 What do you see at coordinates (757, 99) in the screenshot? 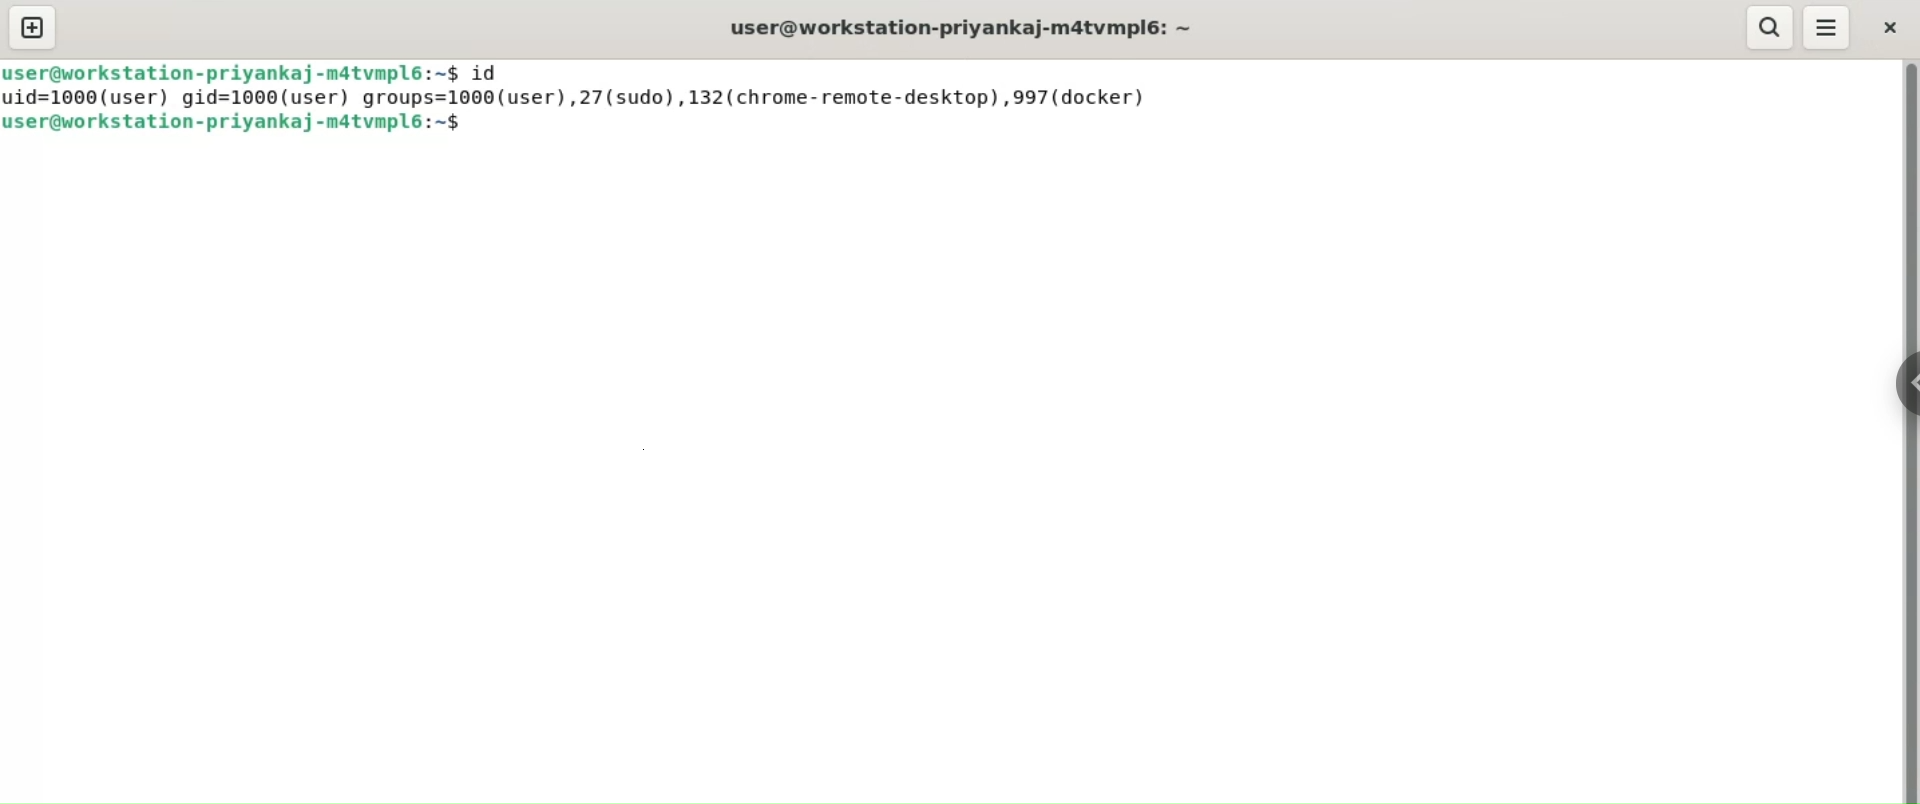
I see `groups=1000(user), 27(sudo), 132(chrome-remote-desktop),997(docker)` at bounding box center [757, 99].